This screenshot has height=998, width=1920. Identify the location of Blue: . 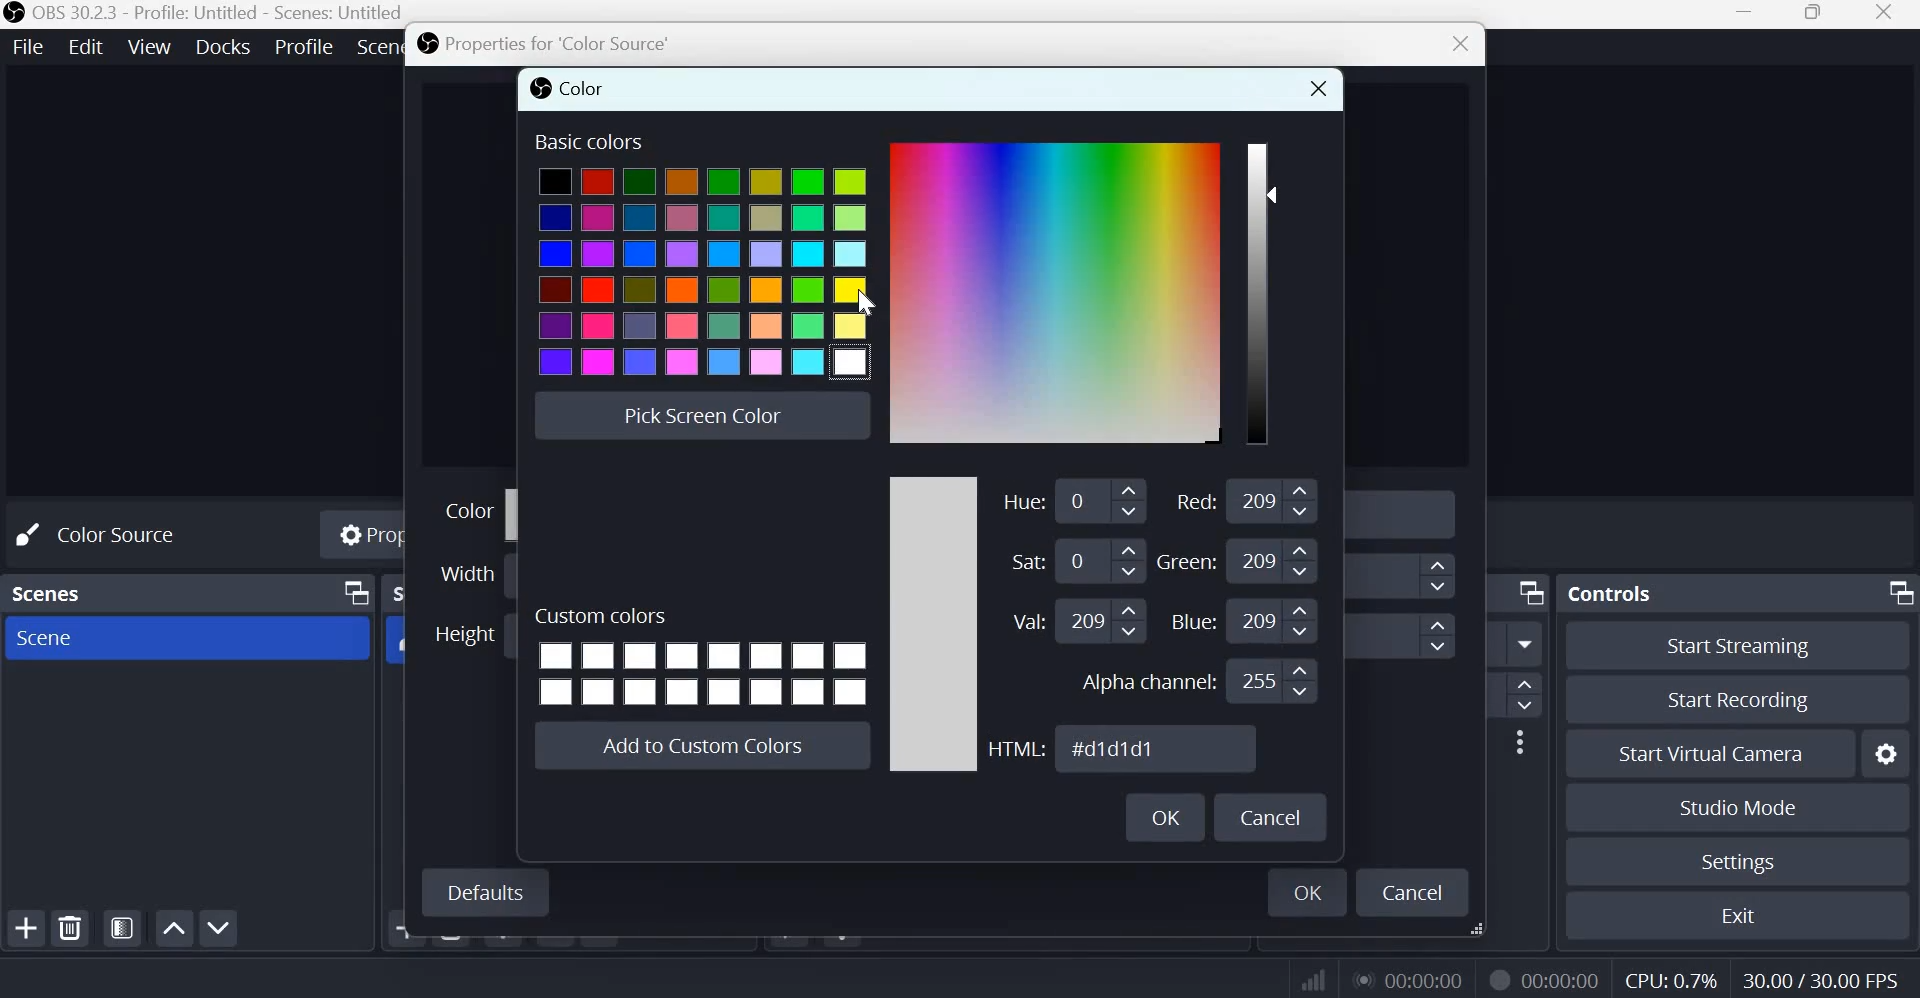
(1189, 620).